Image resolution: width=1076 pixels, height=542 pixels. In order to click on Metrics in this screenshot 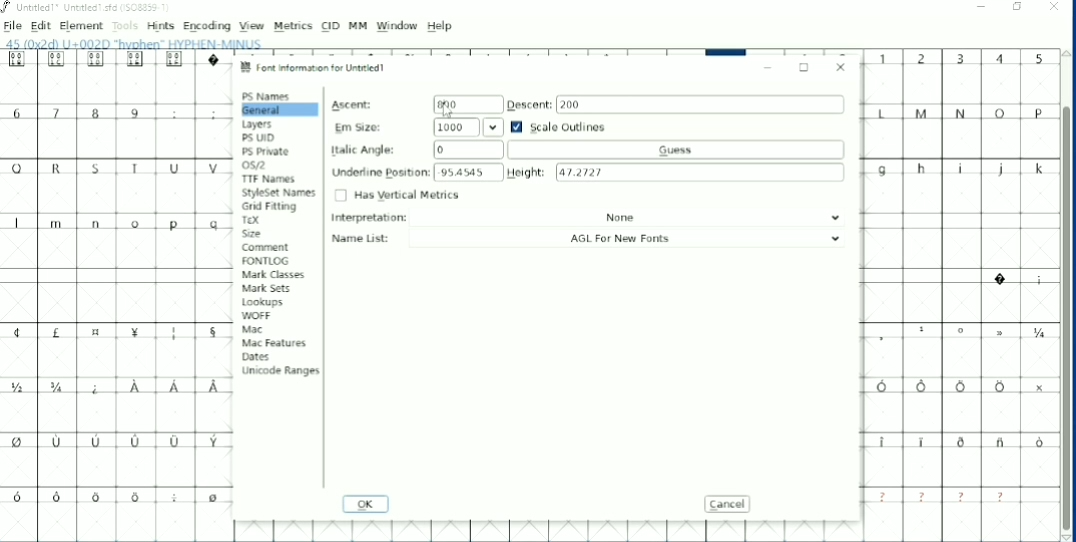, I will do `click(292, 26)`.